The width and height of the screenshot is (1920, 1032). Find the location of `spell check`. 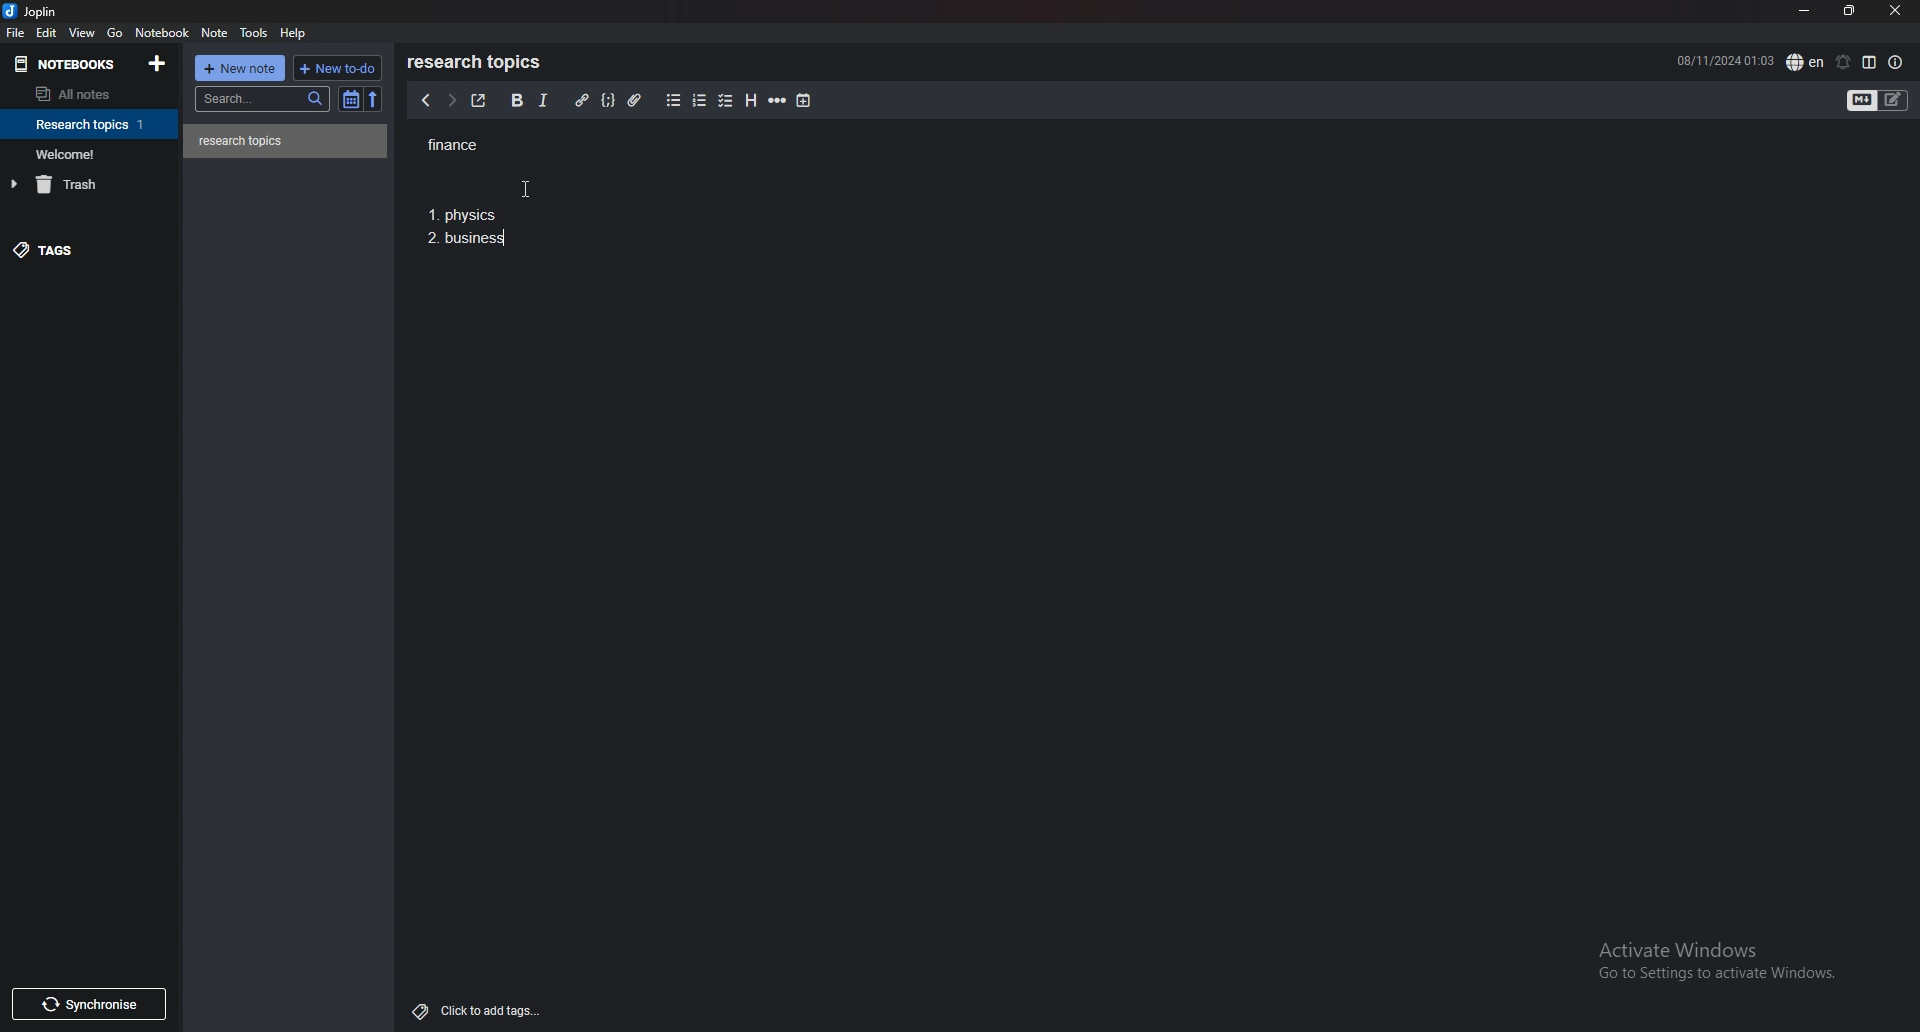

spell check is located at coordinates (1805, 61).